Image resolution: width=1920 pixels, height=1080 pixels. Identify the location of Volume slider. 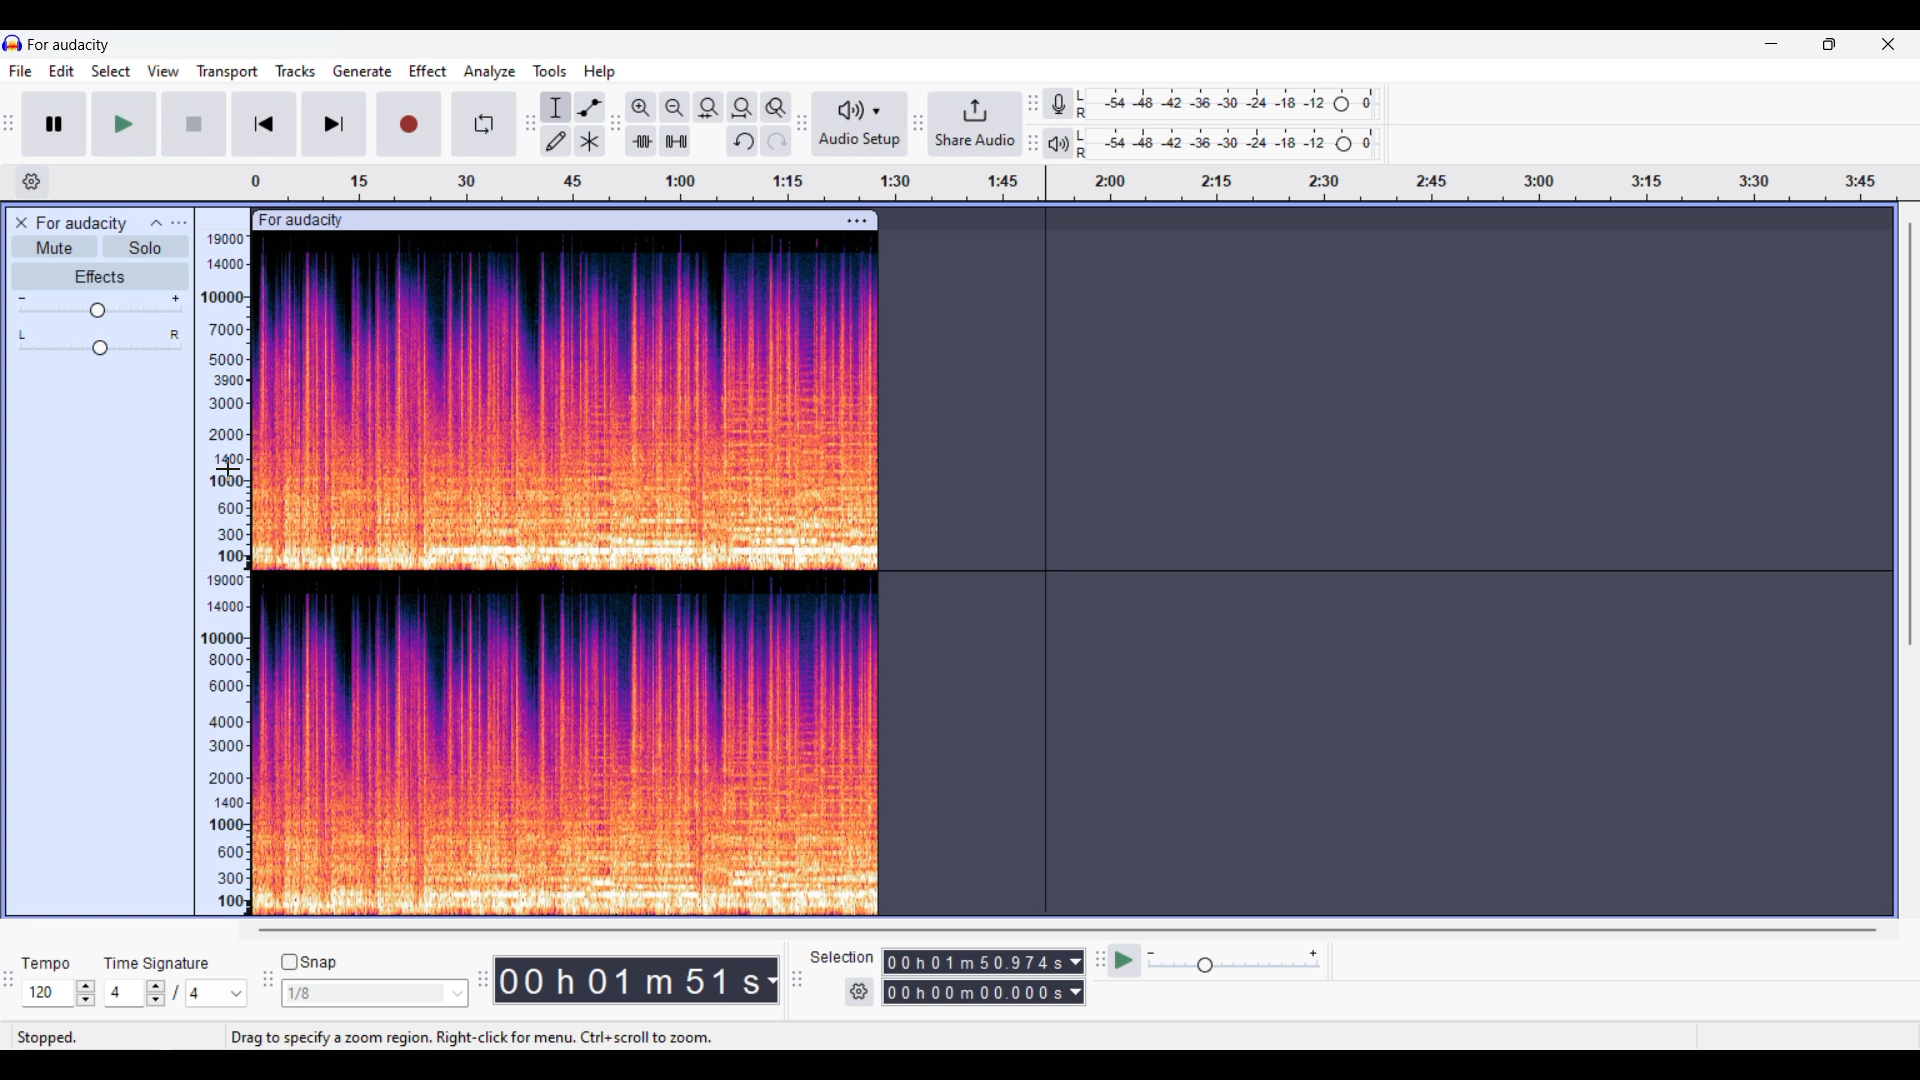
(100, 306).